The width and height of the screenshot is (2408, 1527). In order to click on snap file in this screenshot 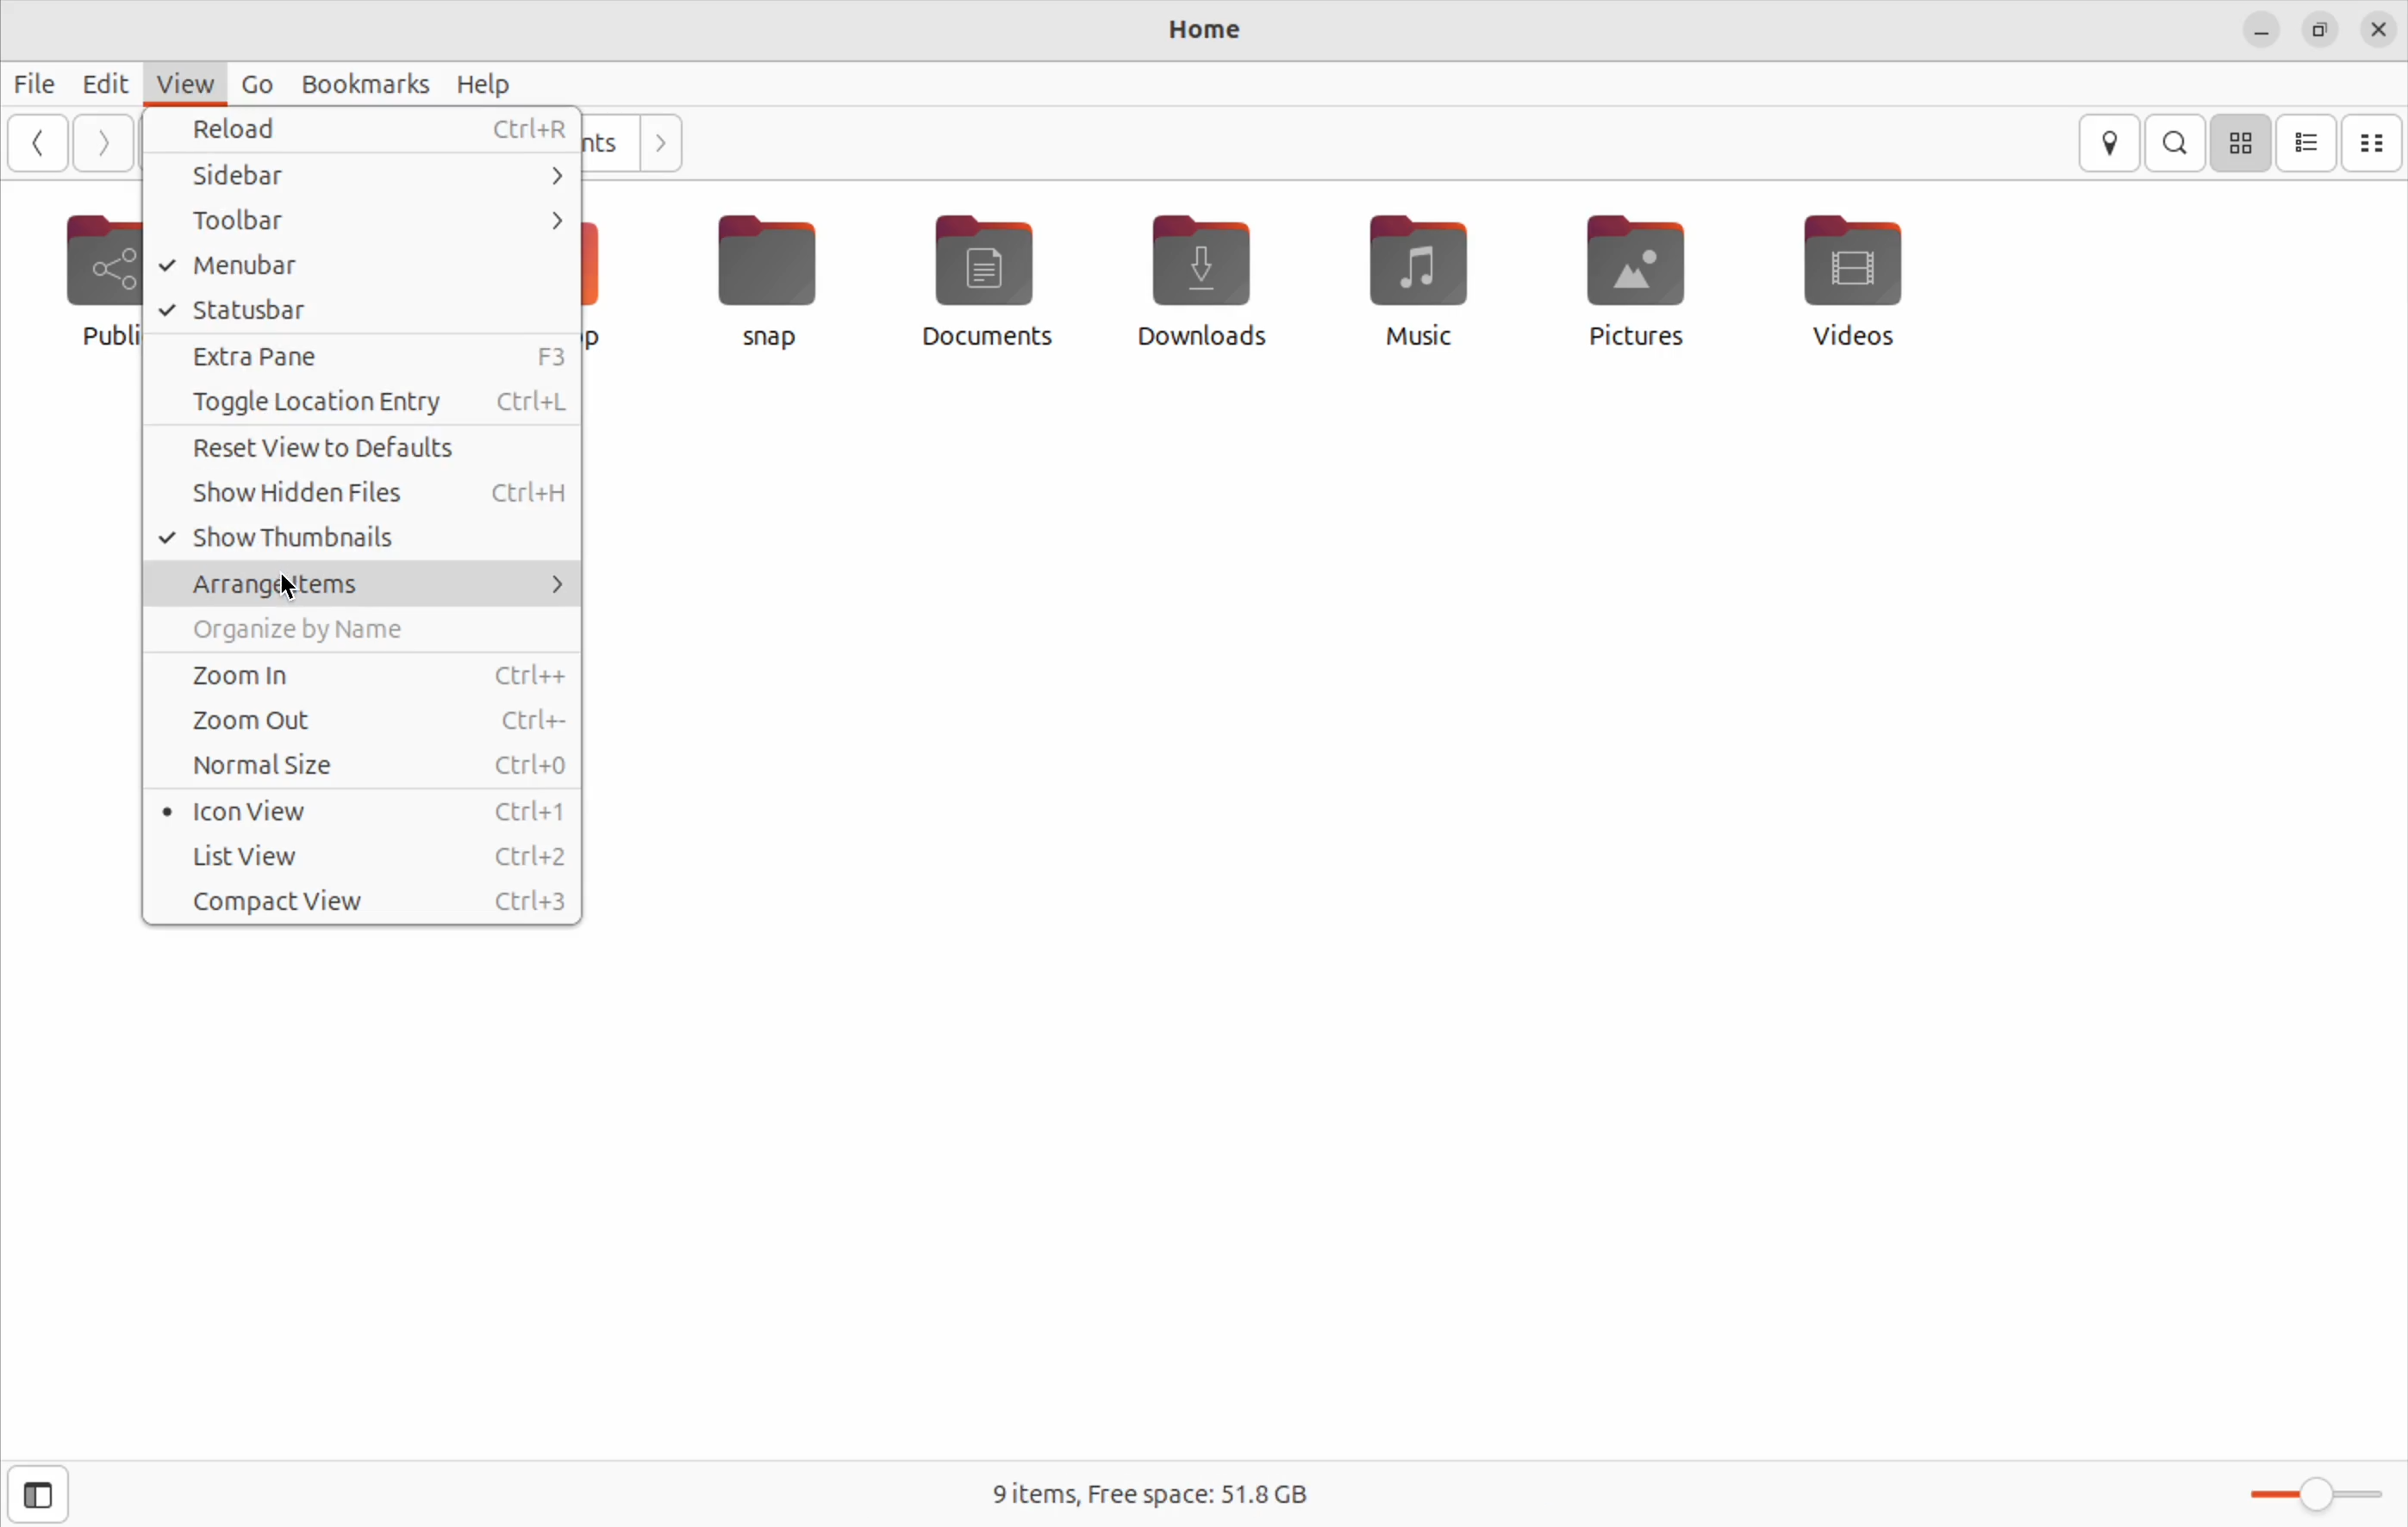, I will do `click(768, 282)`.